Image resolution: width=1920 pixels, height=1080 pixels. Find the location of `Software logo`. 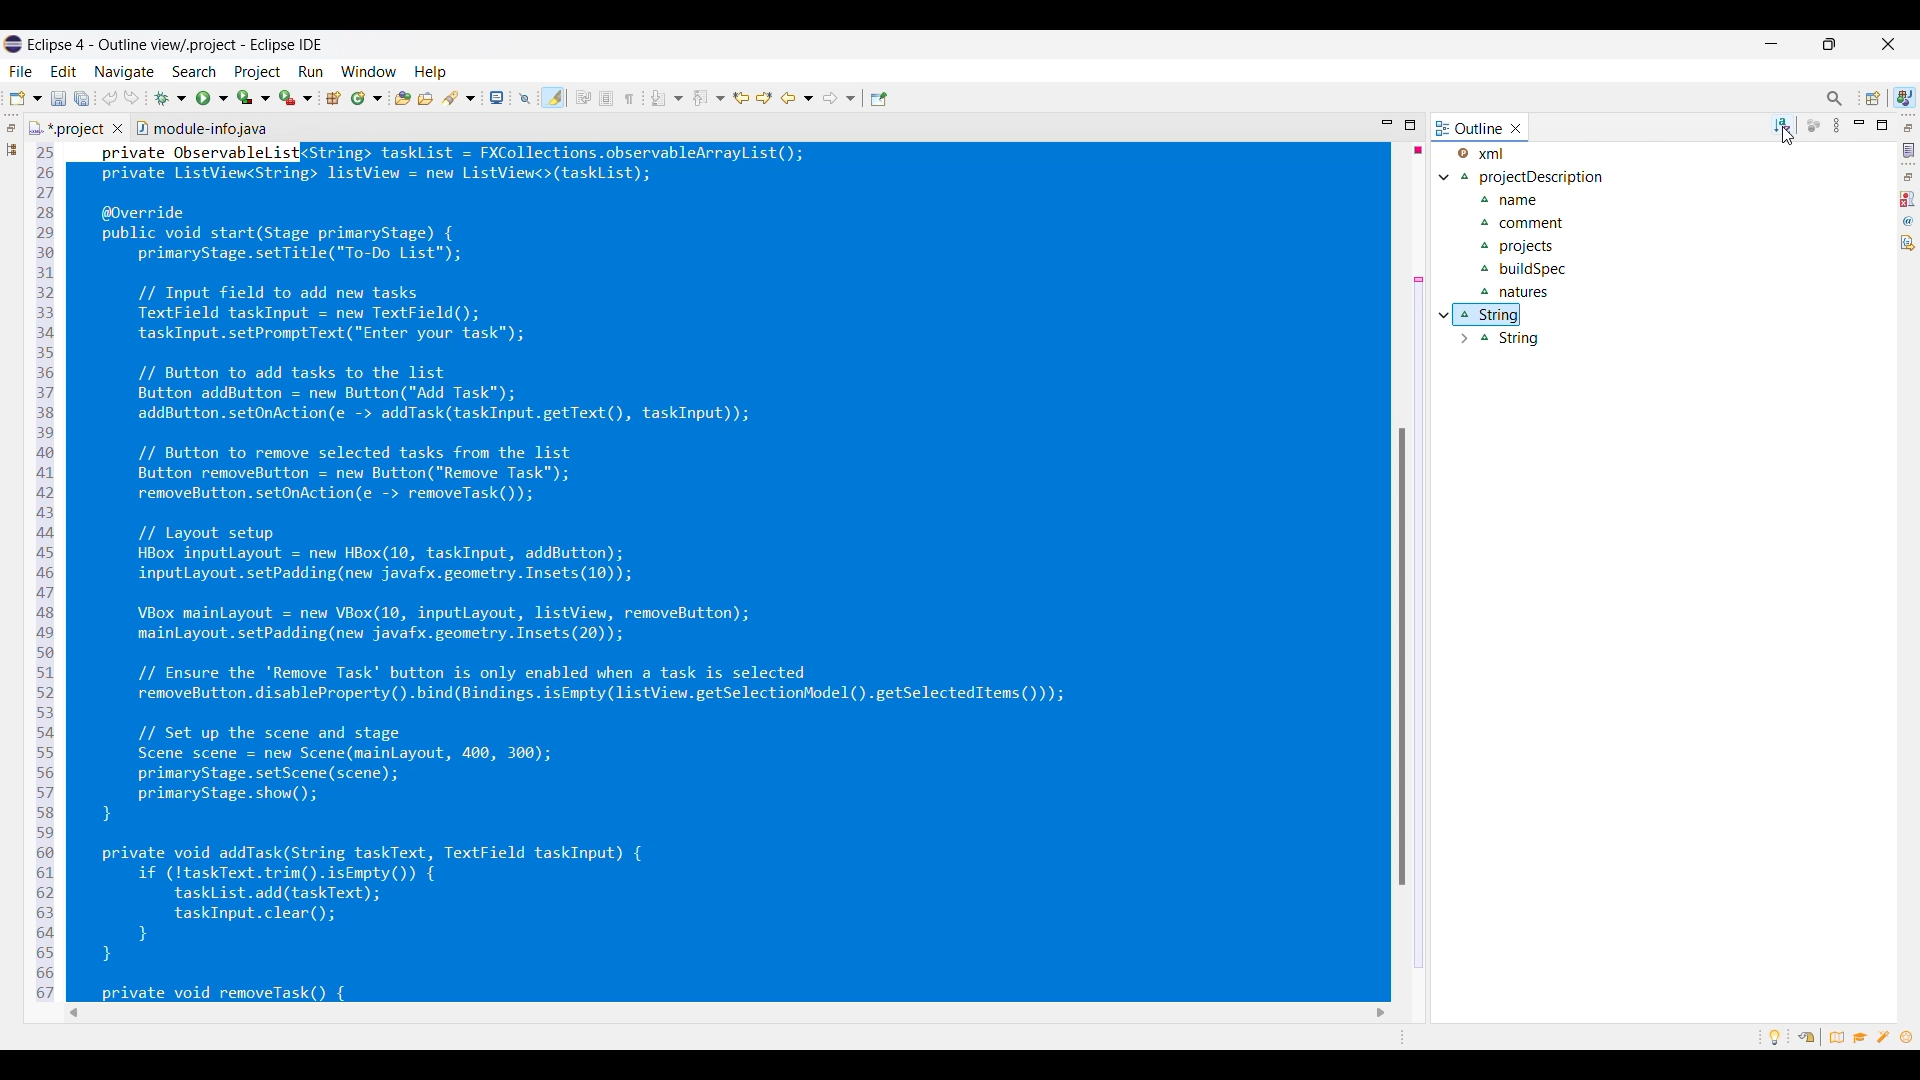

Software logo is located at coordinates (13, 44).